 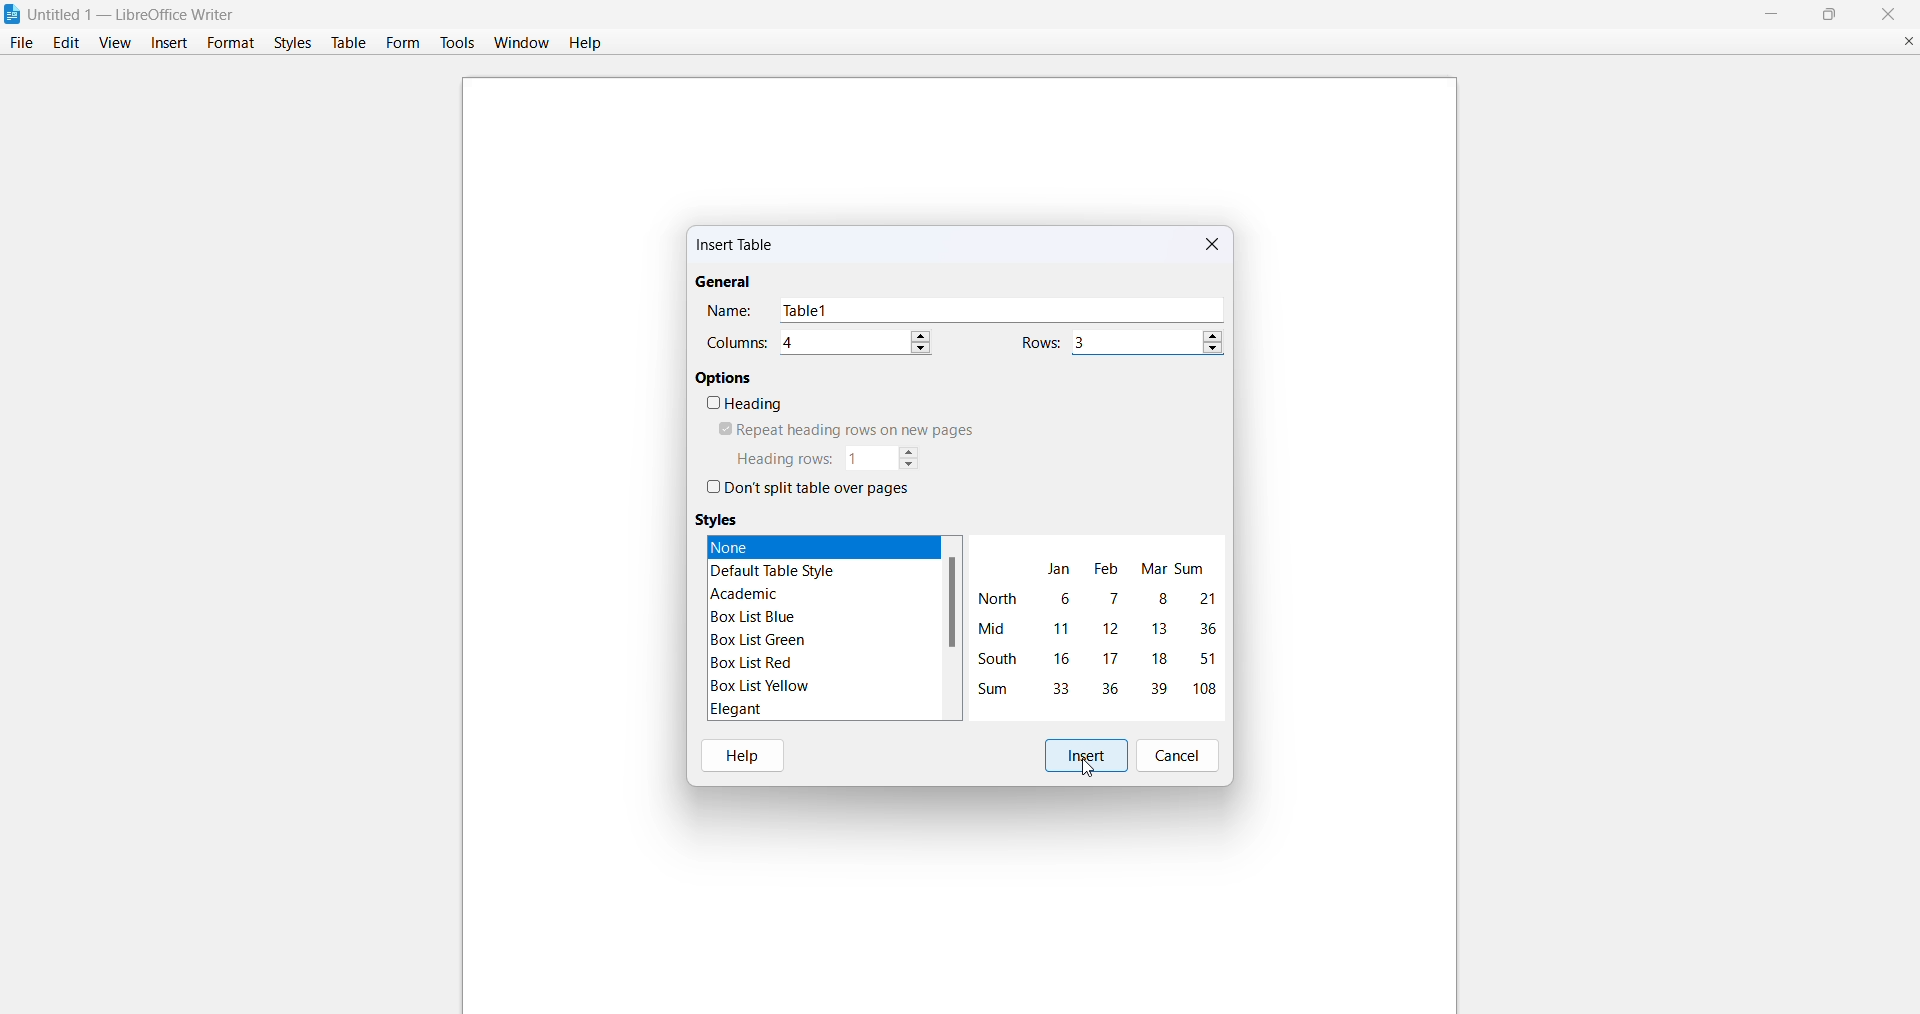 I want to click on form, so click(x=403, y=42).